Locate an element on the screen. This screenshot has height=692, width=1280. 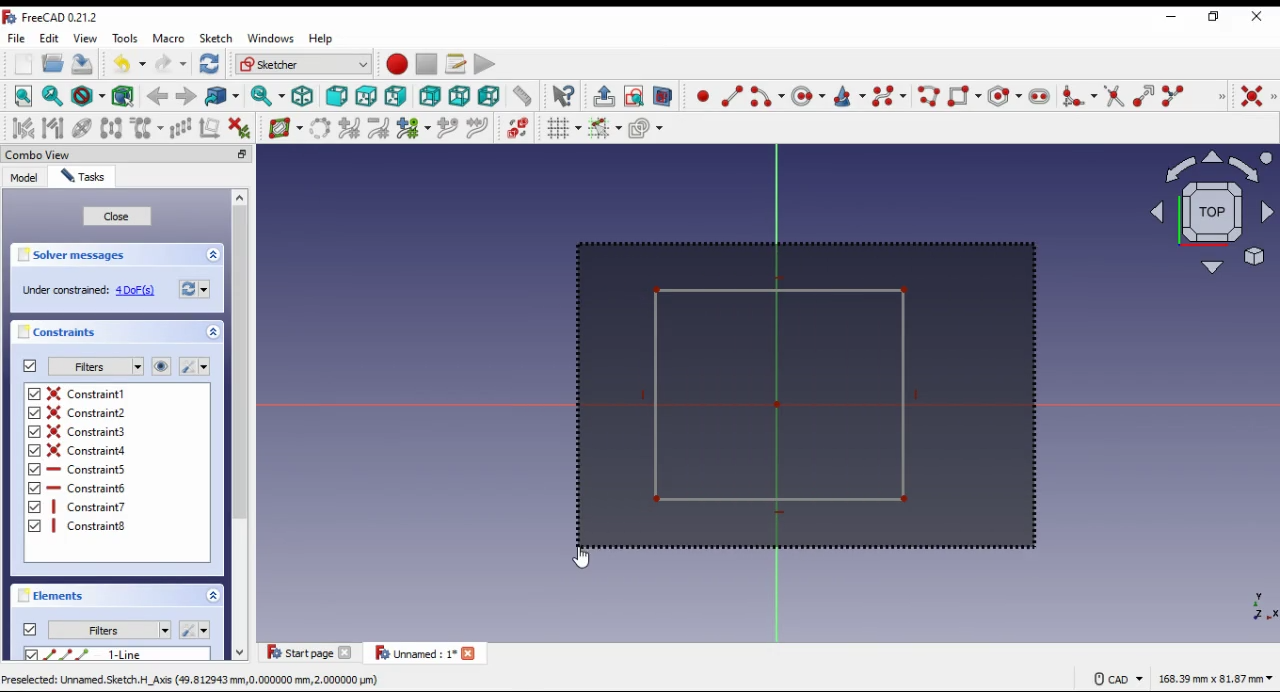
help is located at coordinates (322, 39).